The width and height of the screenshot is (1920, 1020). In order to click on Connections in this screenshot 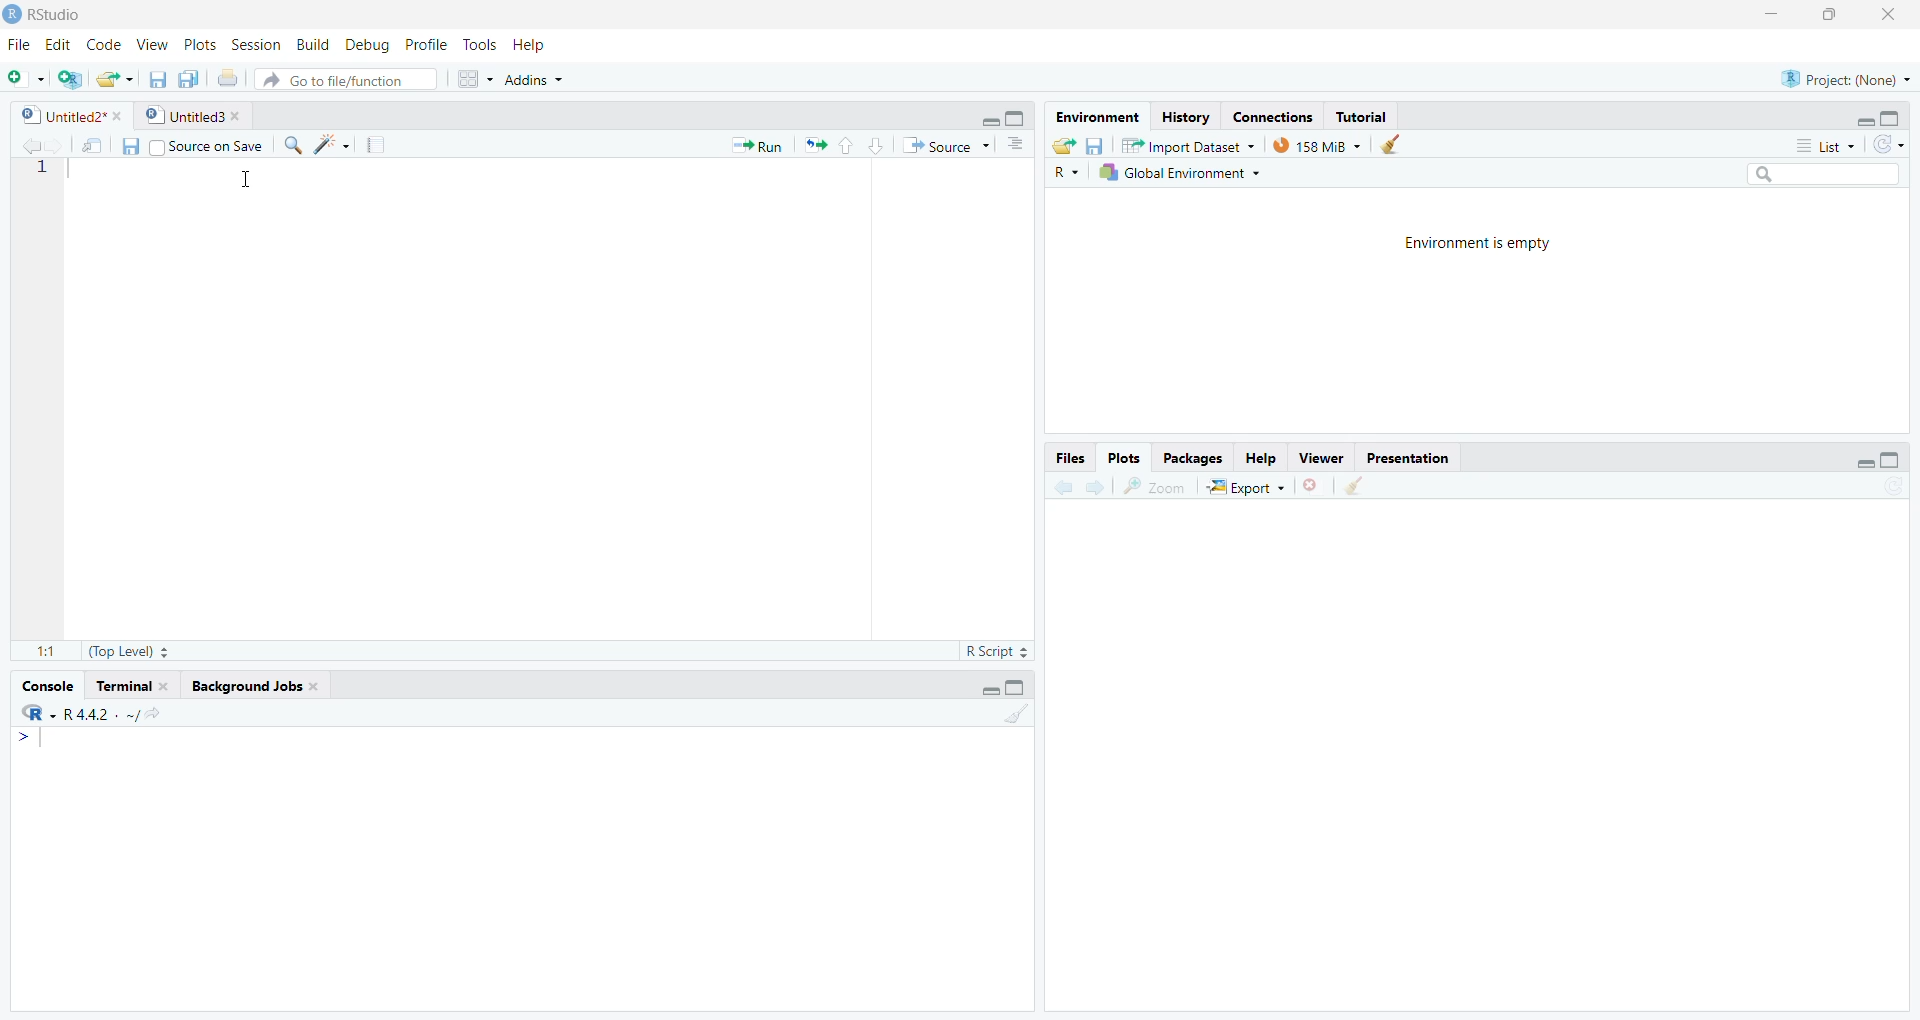, I will do `click(1268, 115)`.